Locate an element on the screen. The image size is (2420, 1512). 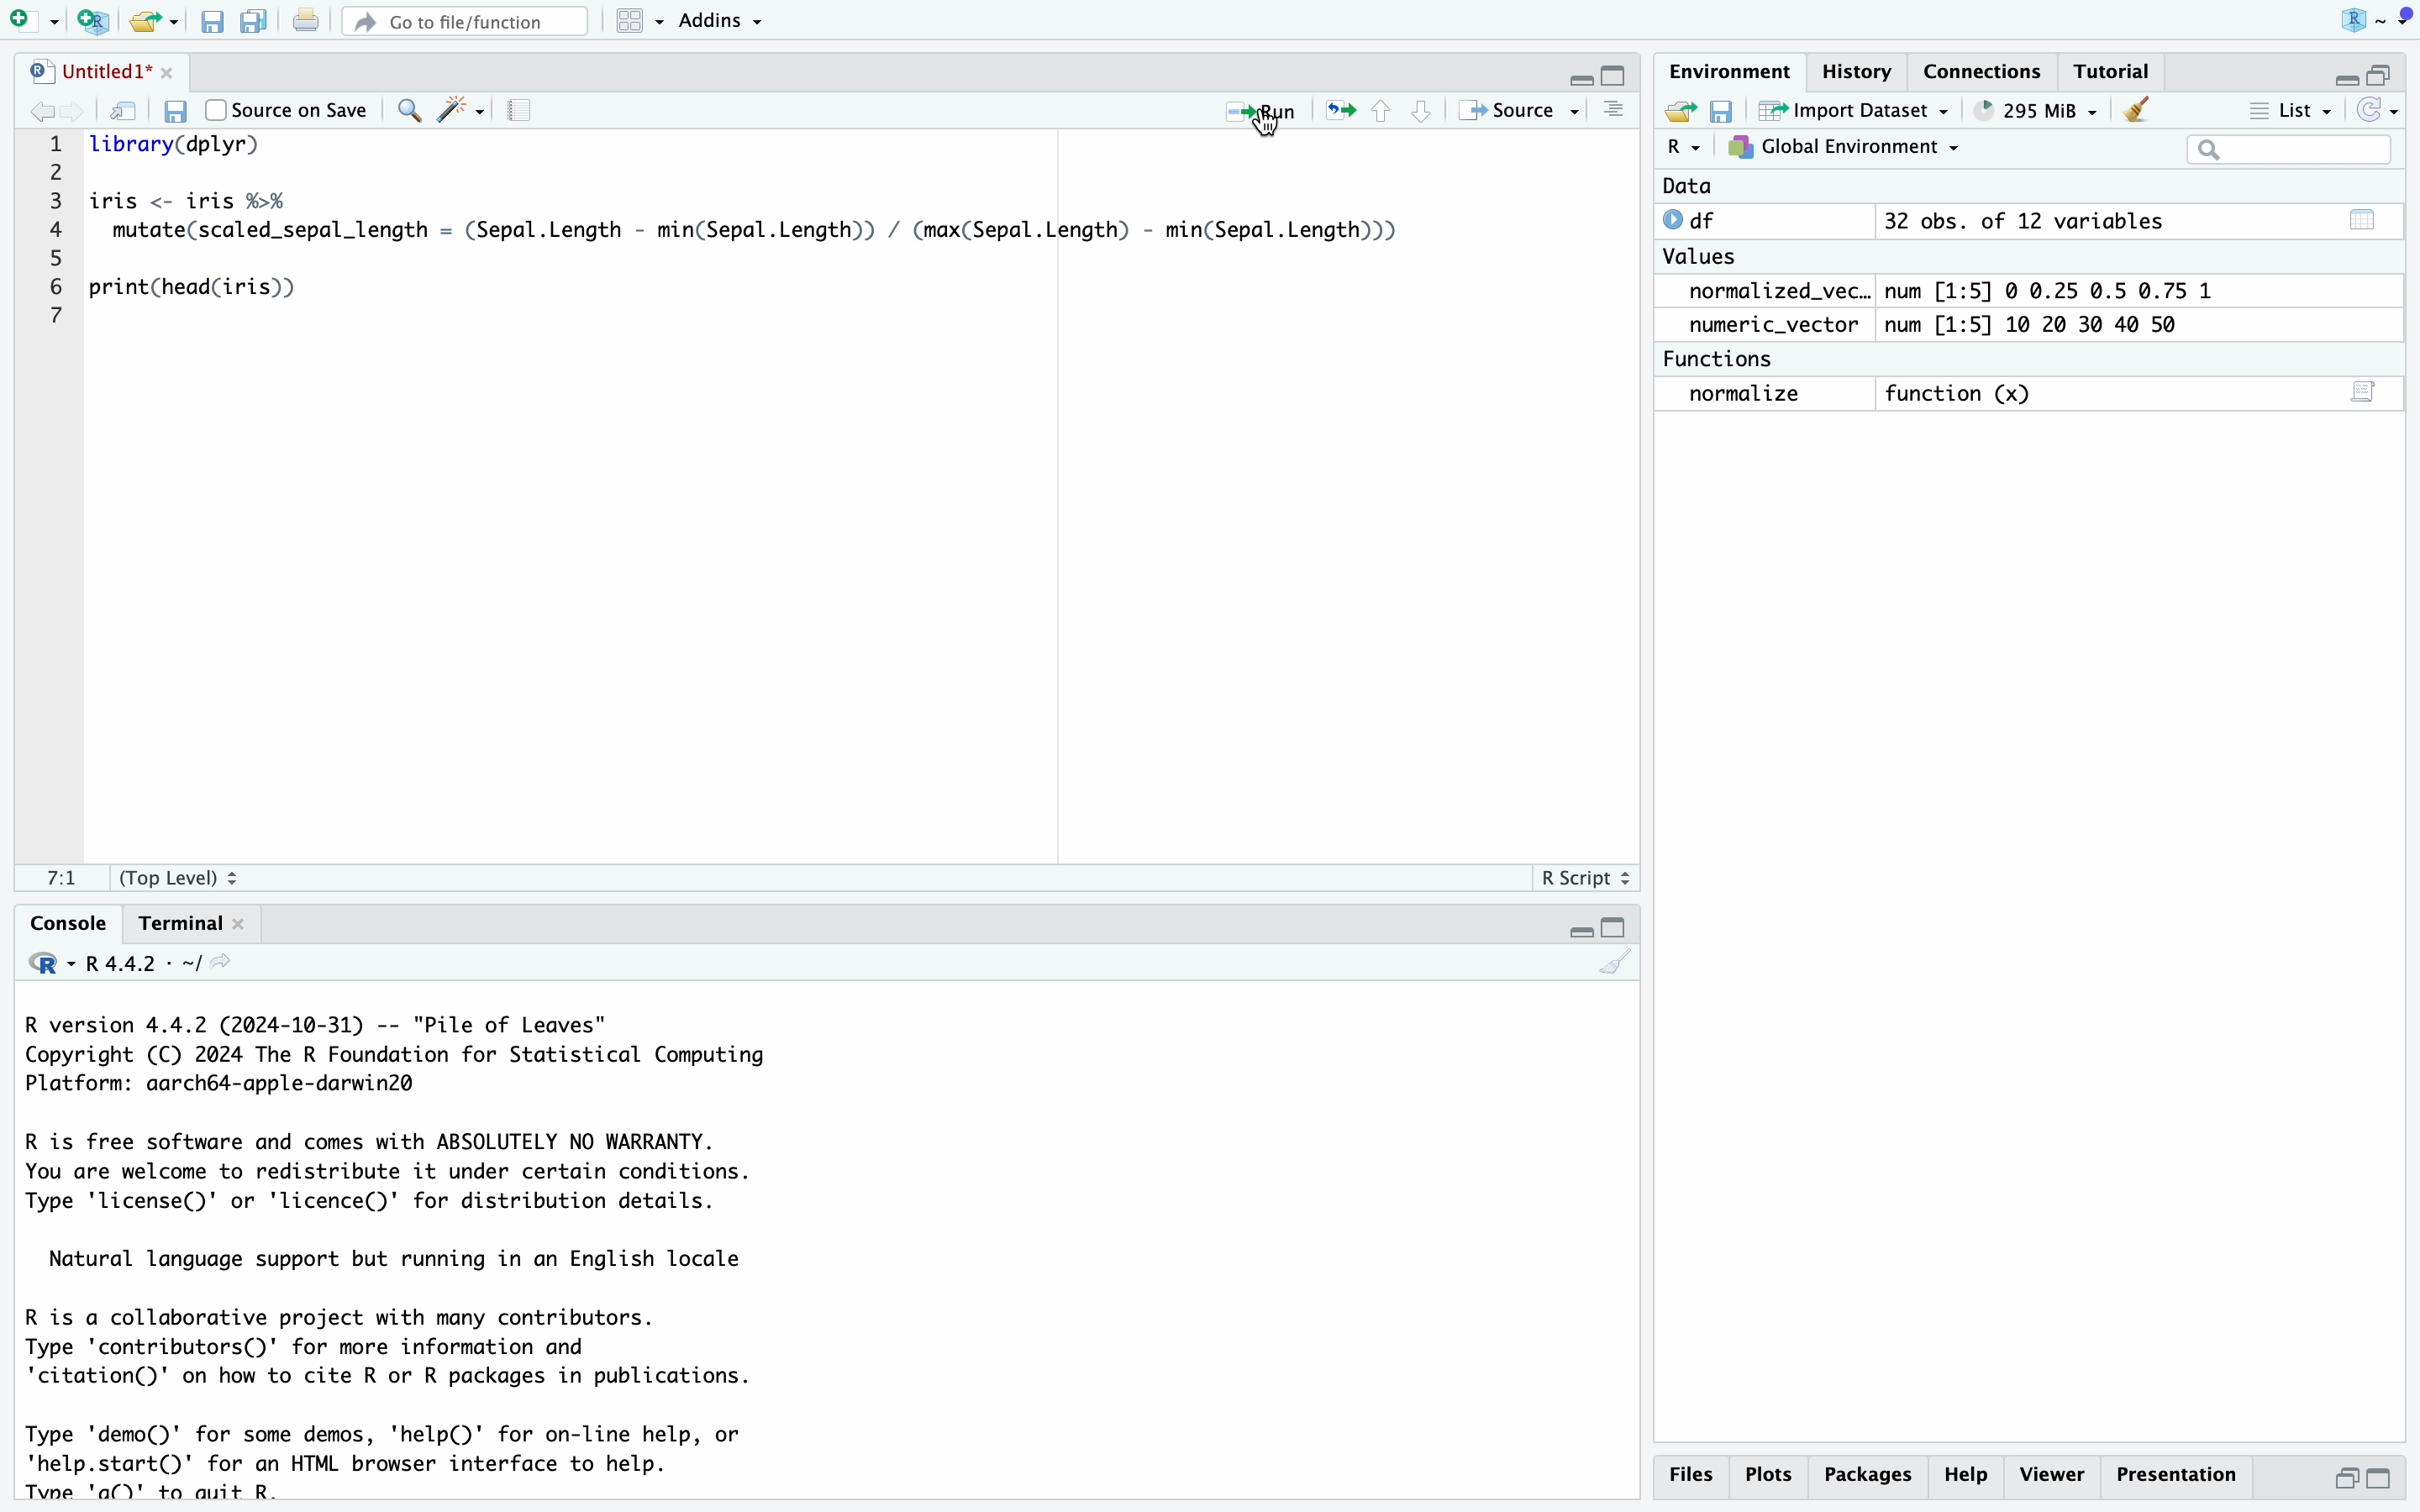
Print is located at coordinates (304, 22).